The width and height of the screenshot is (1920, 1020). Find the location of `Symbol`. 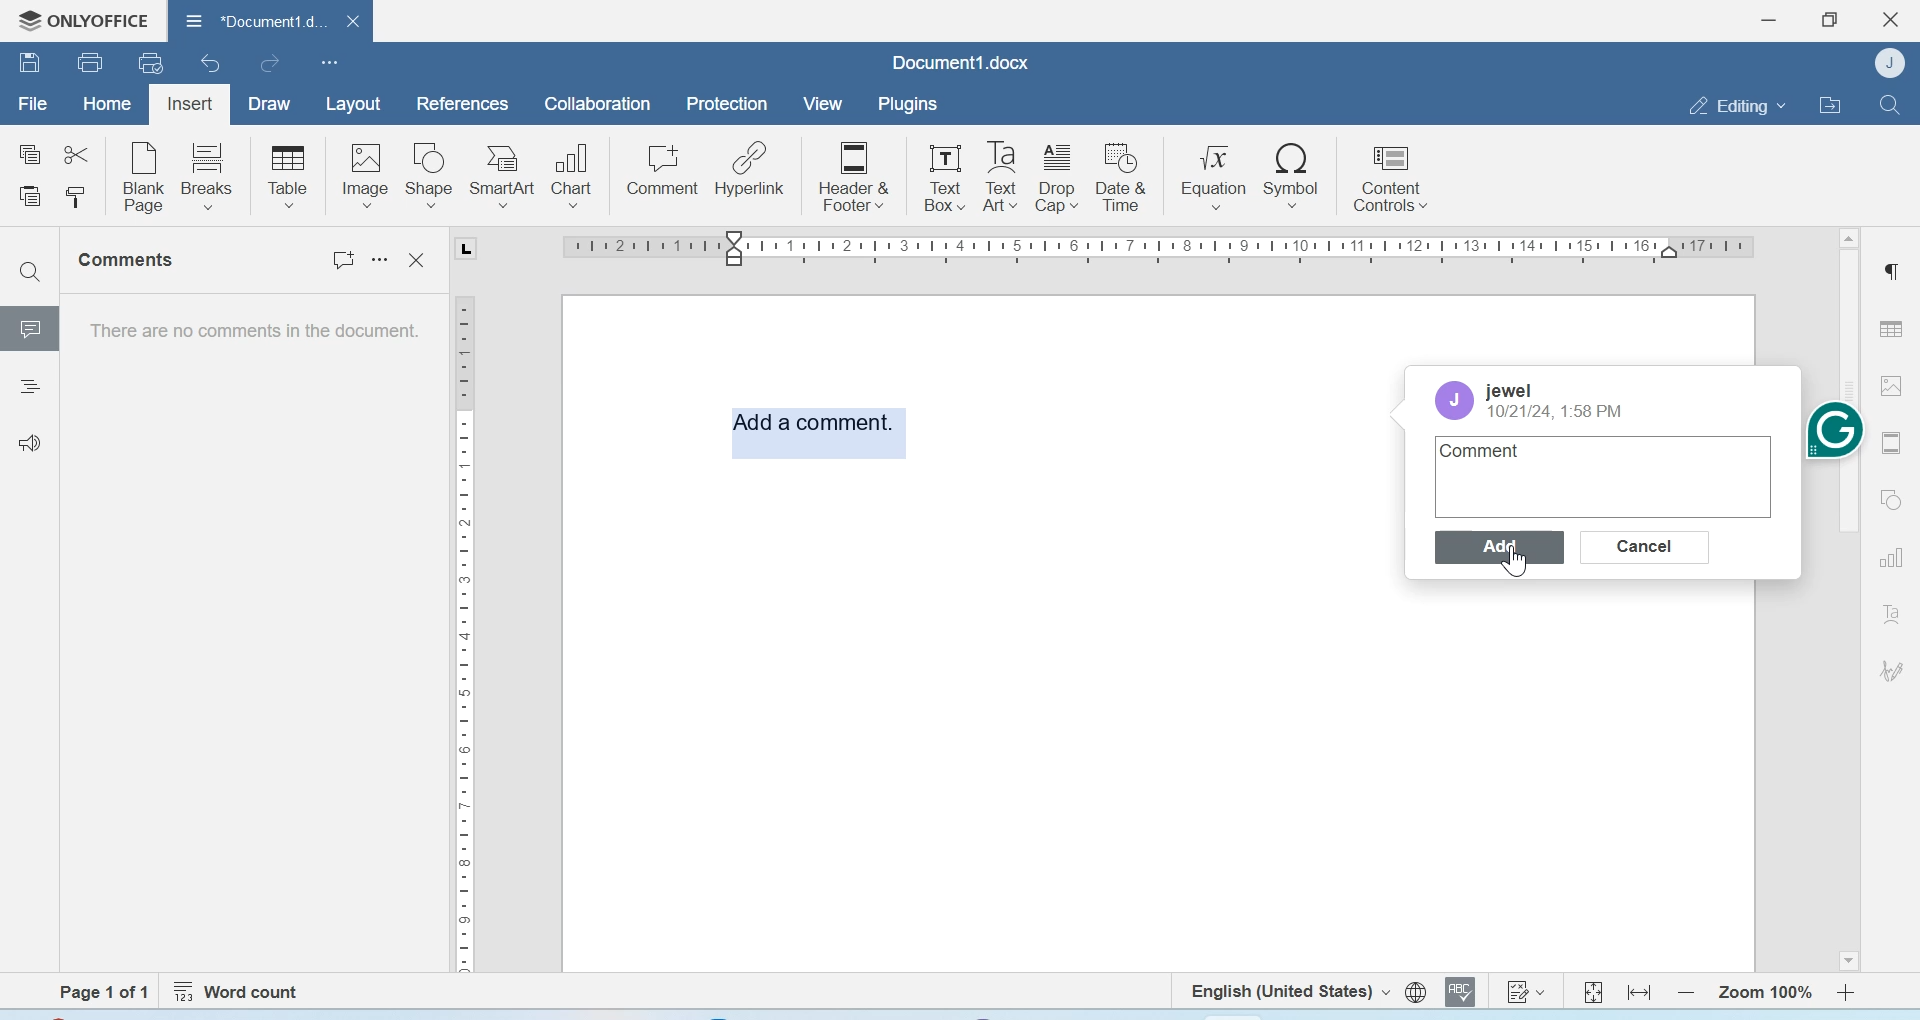

Symbol is located at coordinates (1293, 174).